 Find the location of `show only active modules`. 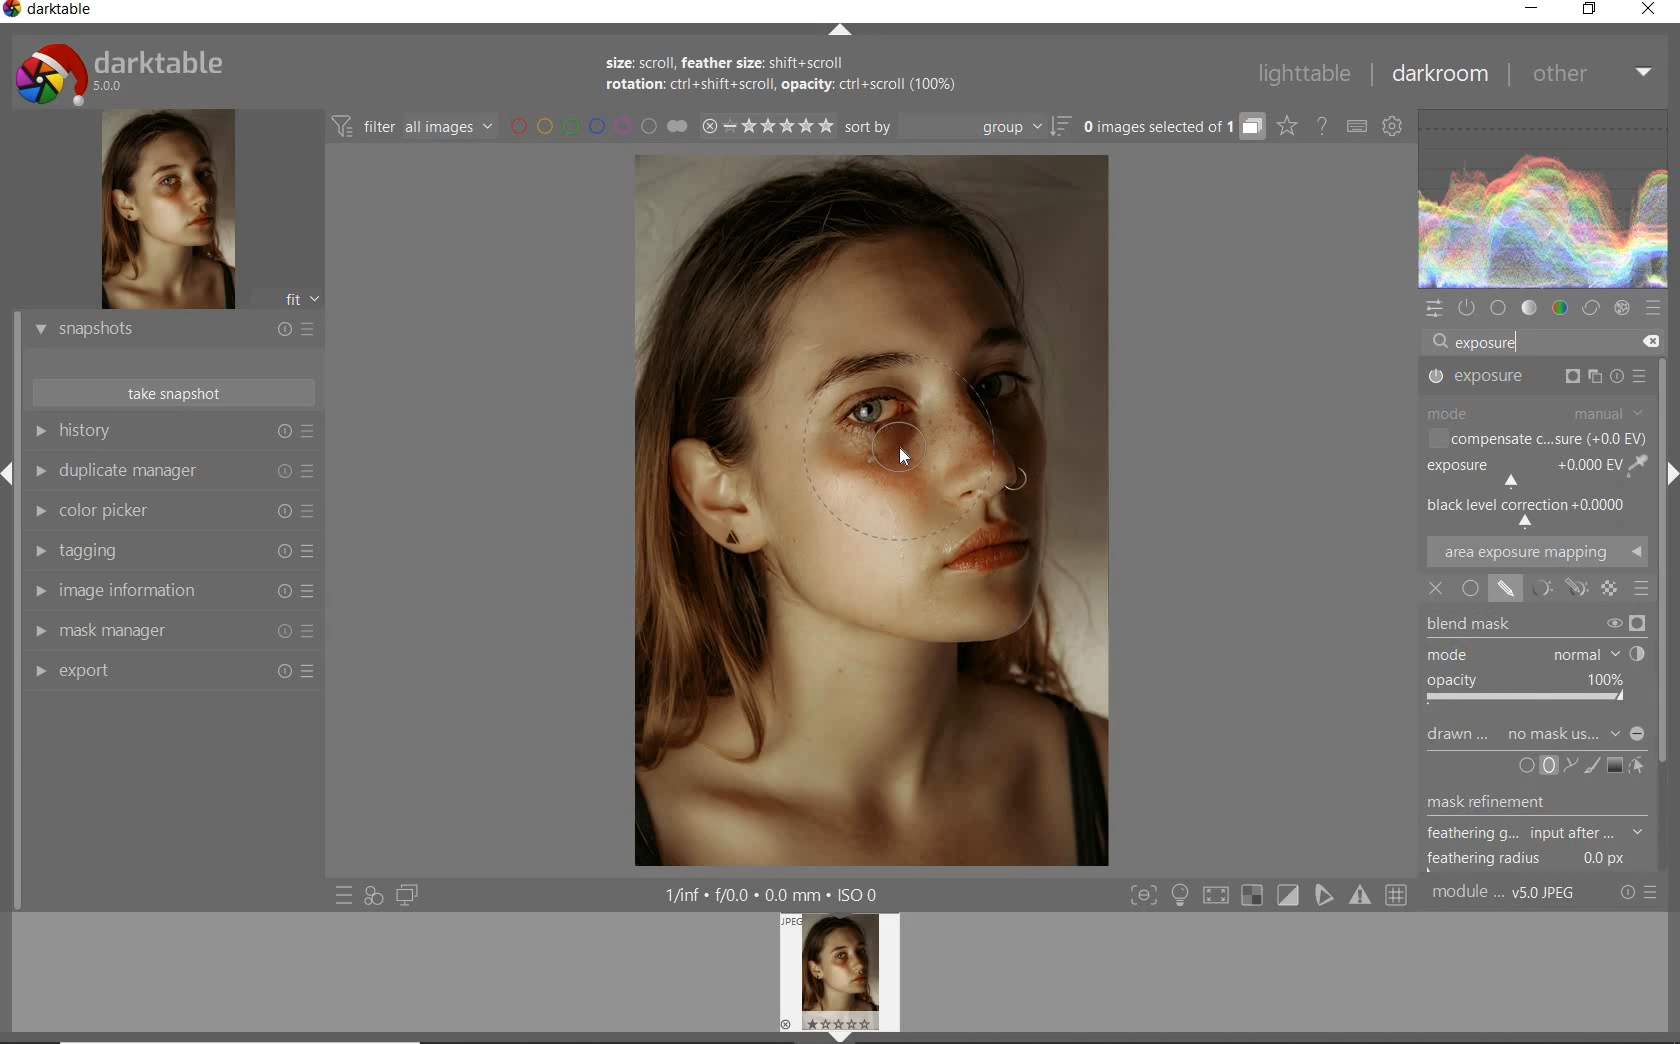

show only active modules is located at coordinates (1466, 309).